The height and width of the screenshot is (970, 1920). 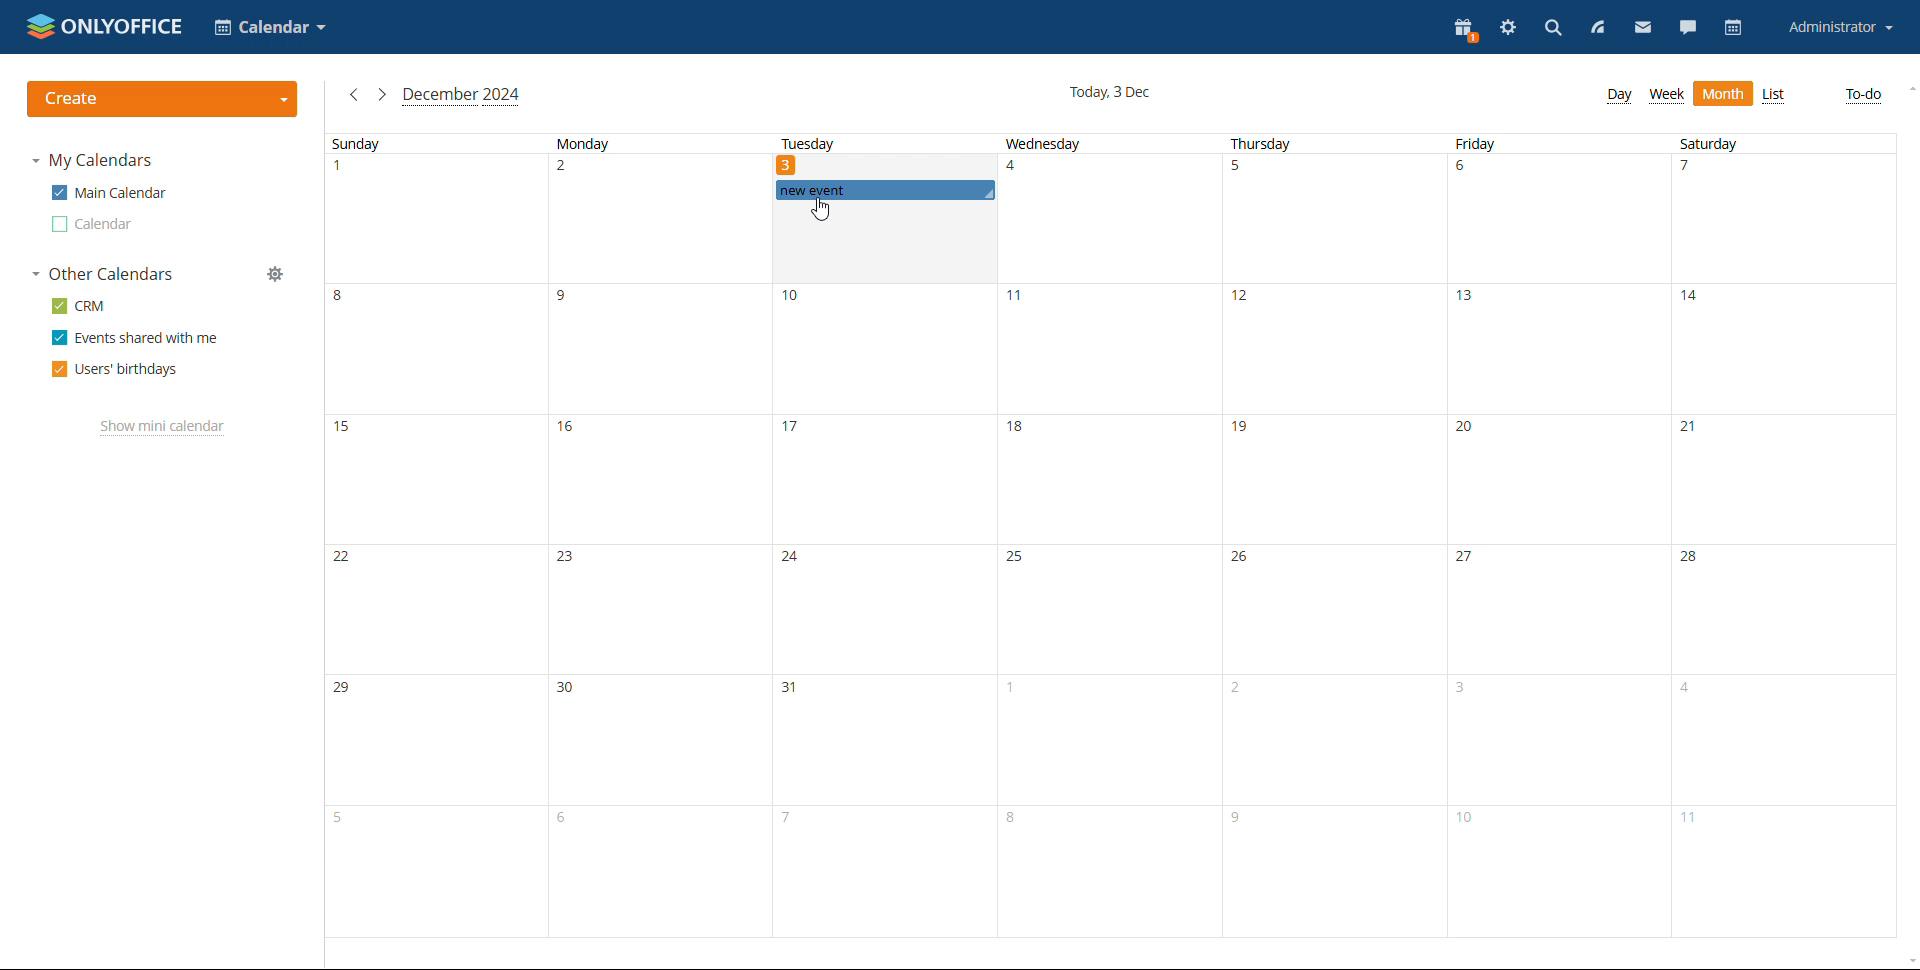 What do you see at coordinates (1689, 28) in the screenshot?
I see `chat` at bounding box center [1689, 28].